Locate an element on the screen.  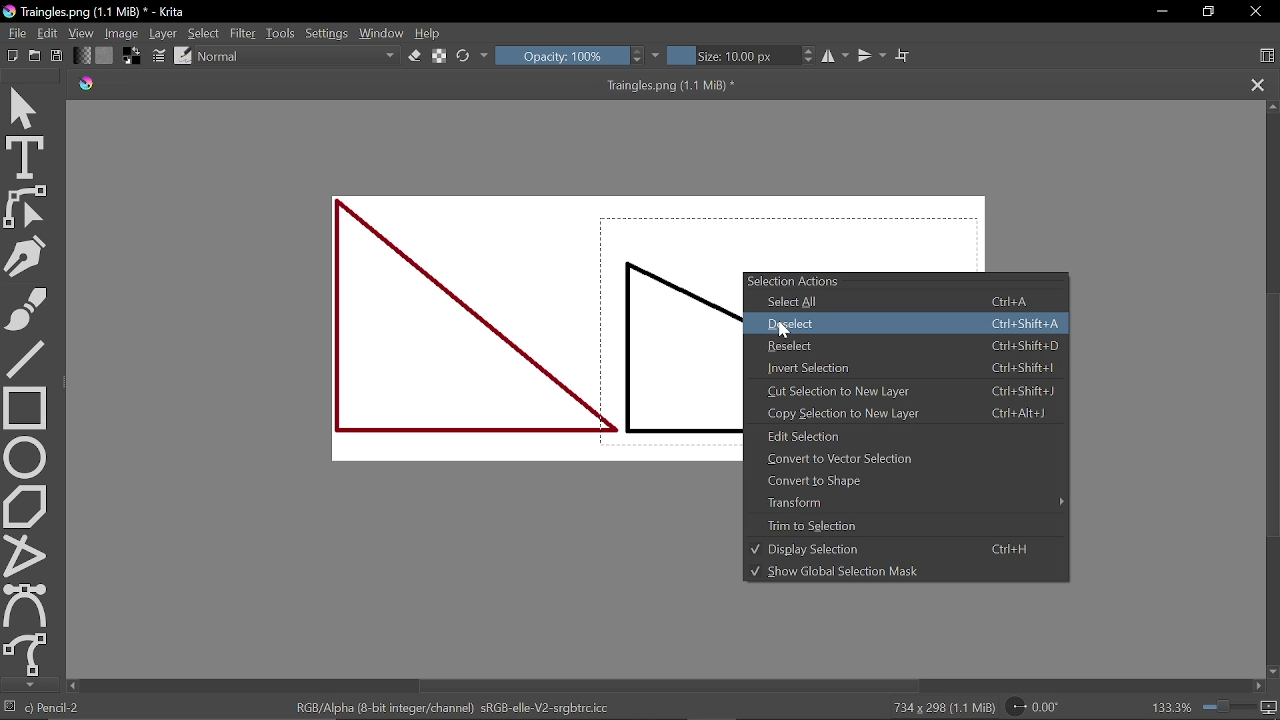
Polygon tool is located at coordinates (28, 505).